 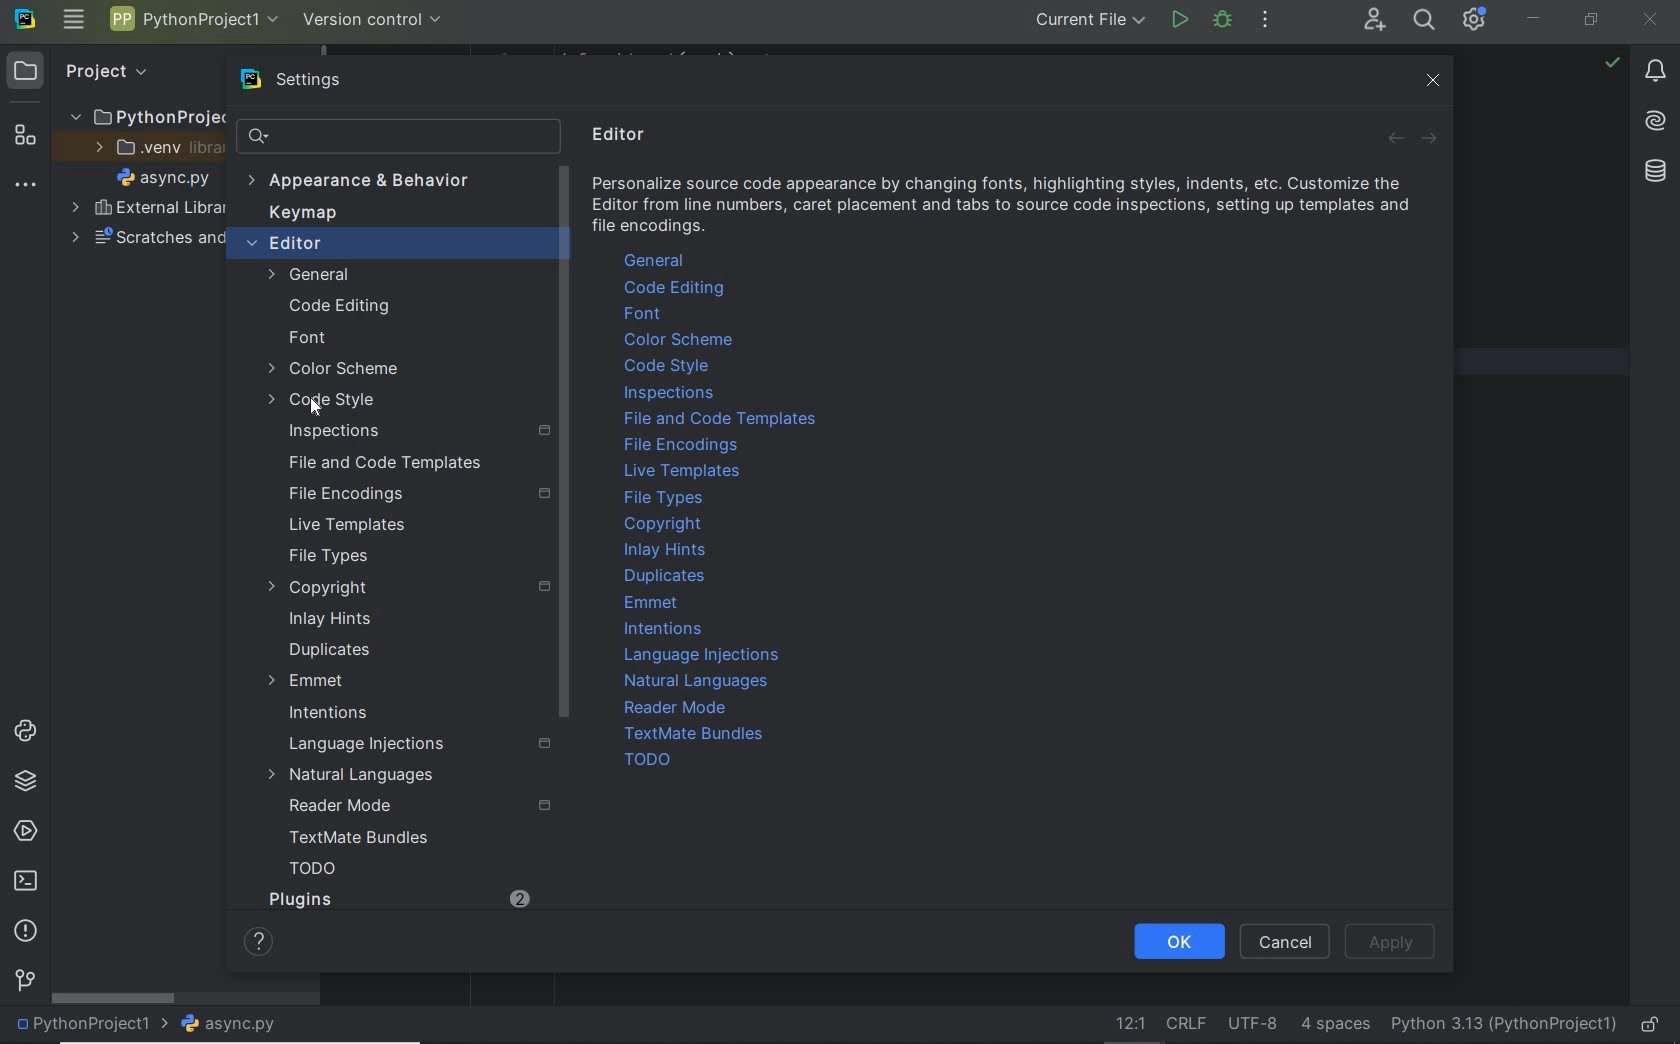 What do you see at coordinates (92, 1025) in the screenshot?
I see `project name` at bounding box center [92, 1025].